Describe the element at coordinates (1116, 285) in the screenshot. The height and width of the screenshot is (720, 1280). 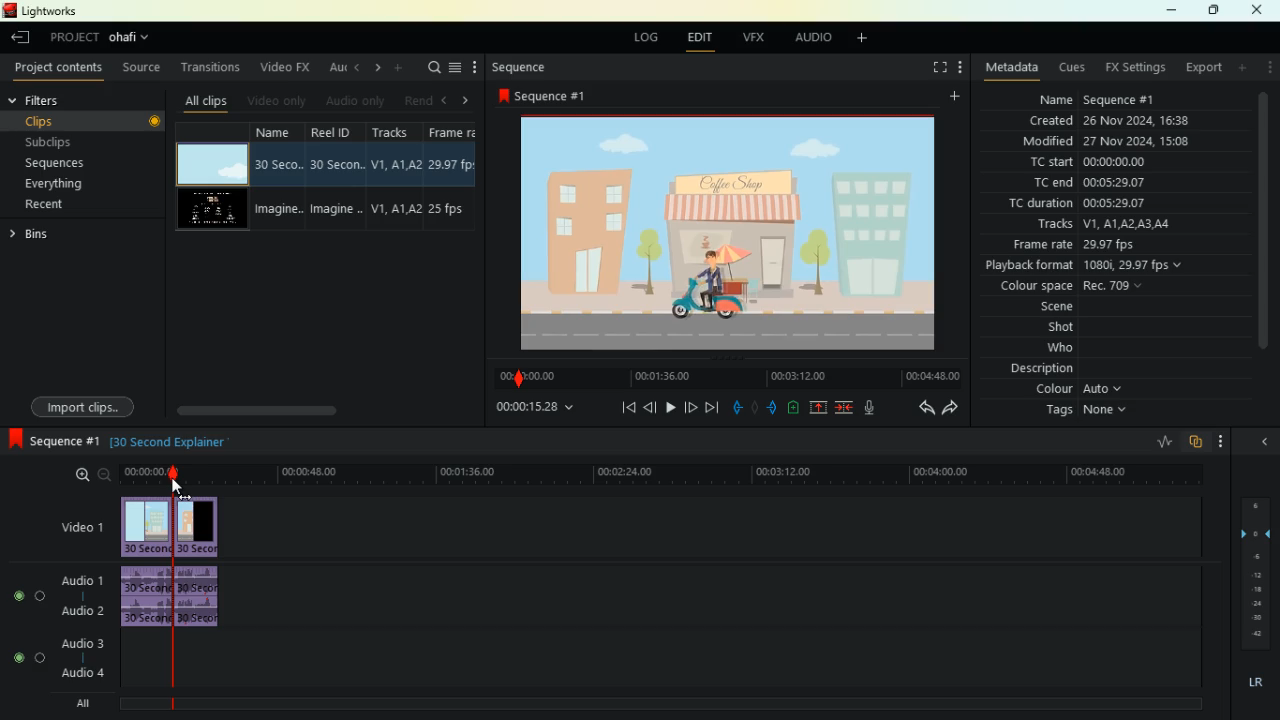
I see ` Rec. 709 ` at that location.